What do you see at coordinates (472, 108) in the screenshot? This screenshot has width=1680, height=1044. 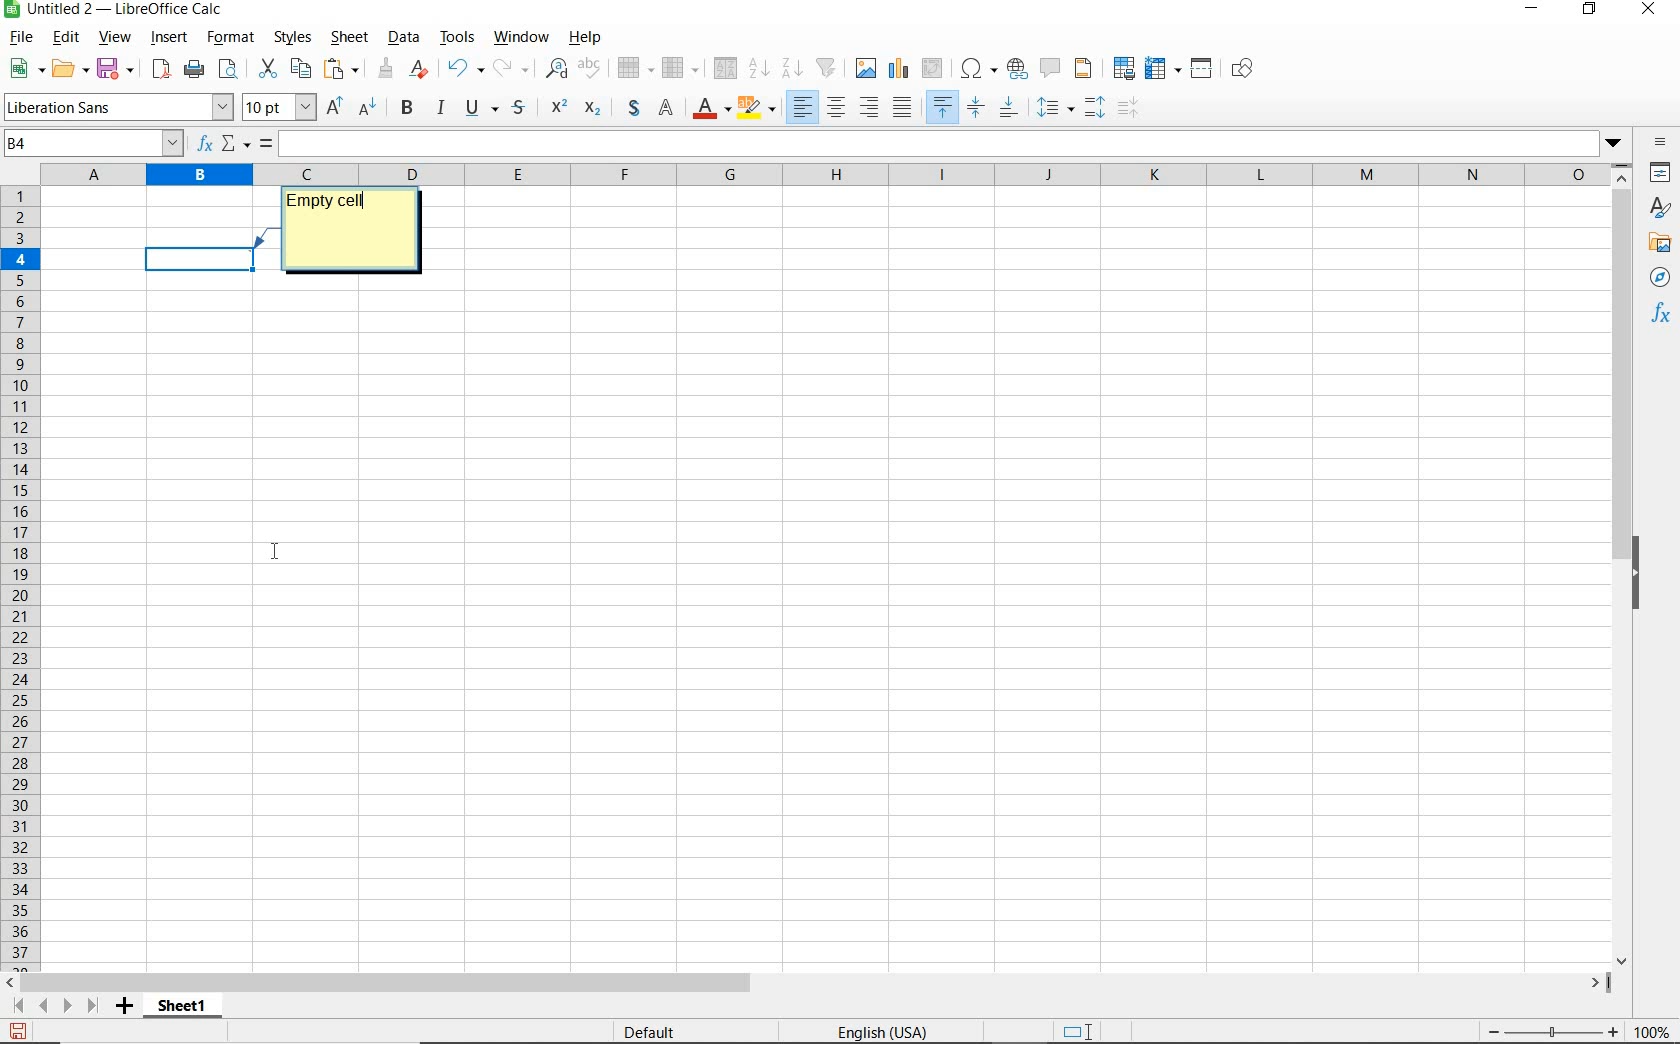 I see `underline` at bounding box center [472, 108].